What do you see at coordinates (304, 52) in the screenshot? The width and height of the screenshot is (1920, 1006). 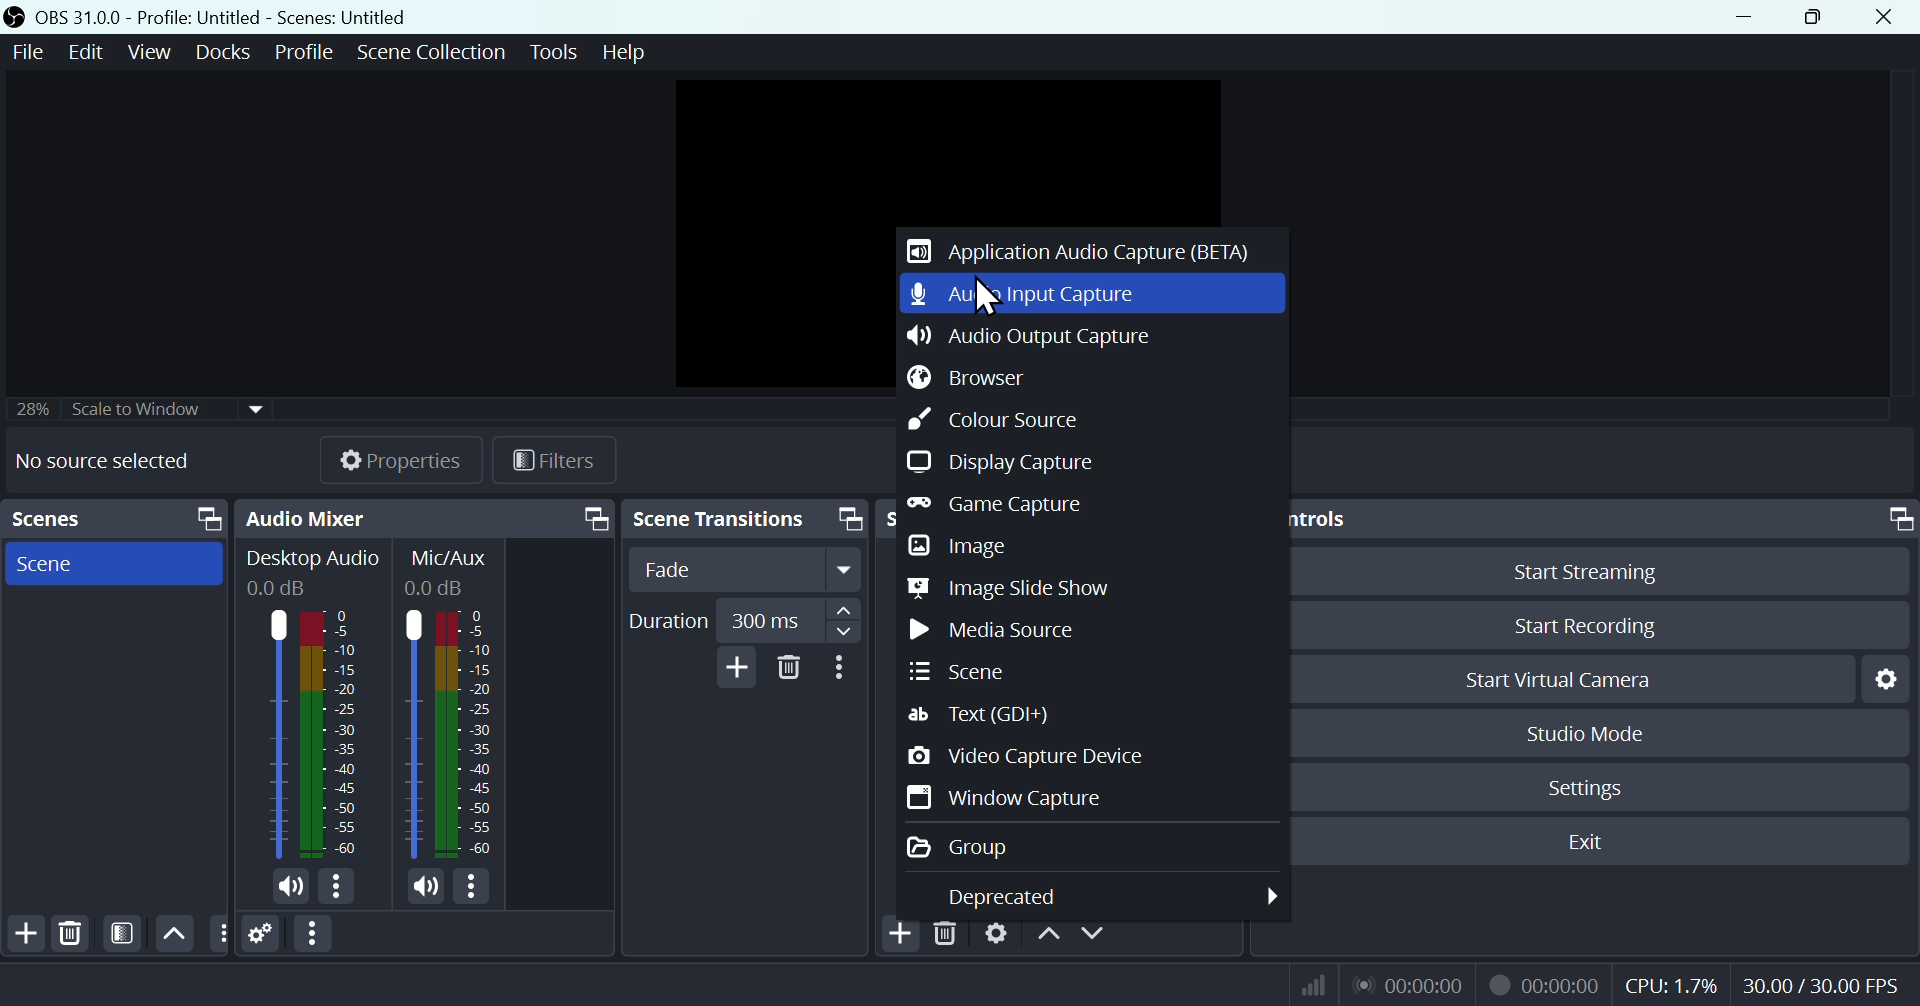 I see `Profile` at bounding box center [304, 52].